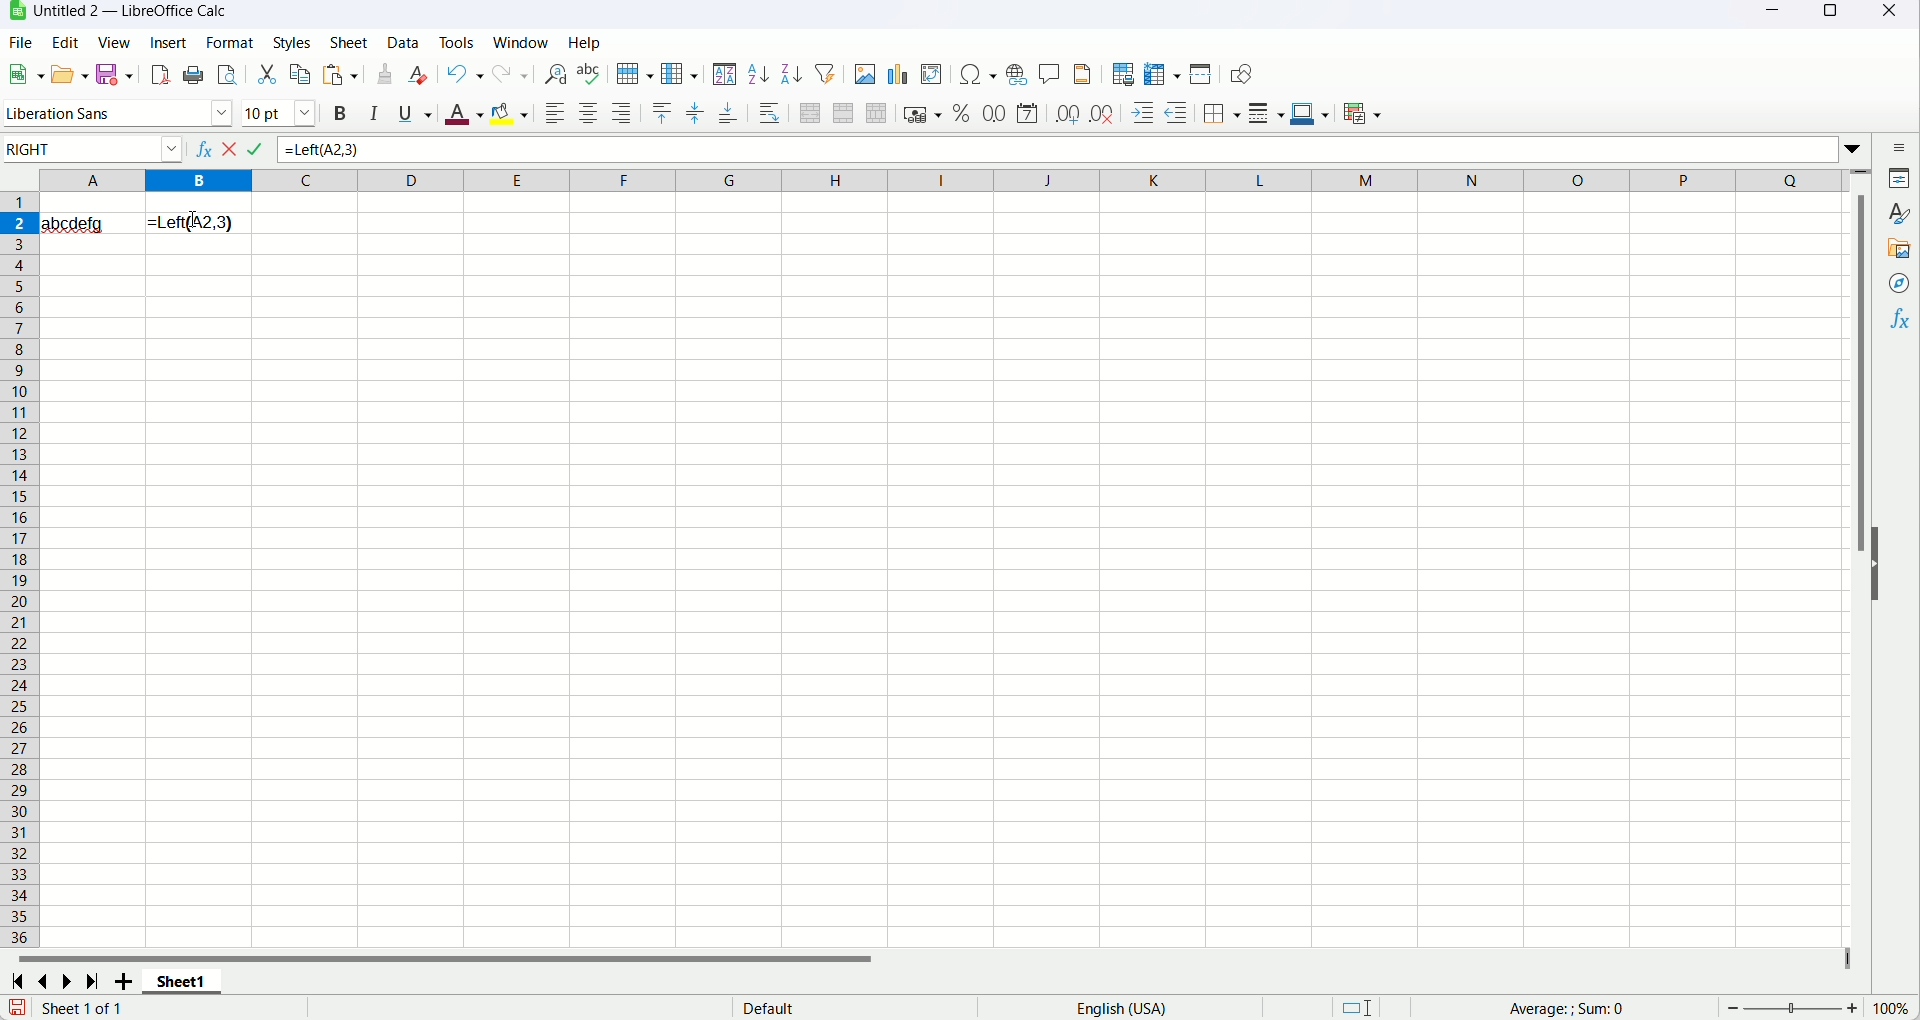 The width and height of the screenshot is (1920, 1020). Describe the element at coordinates (44, 980) in the screenshot. I see `scroll to previous page` at that location.